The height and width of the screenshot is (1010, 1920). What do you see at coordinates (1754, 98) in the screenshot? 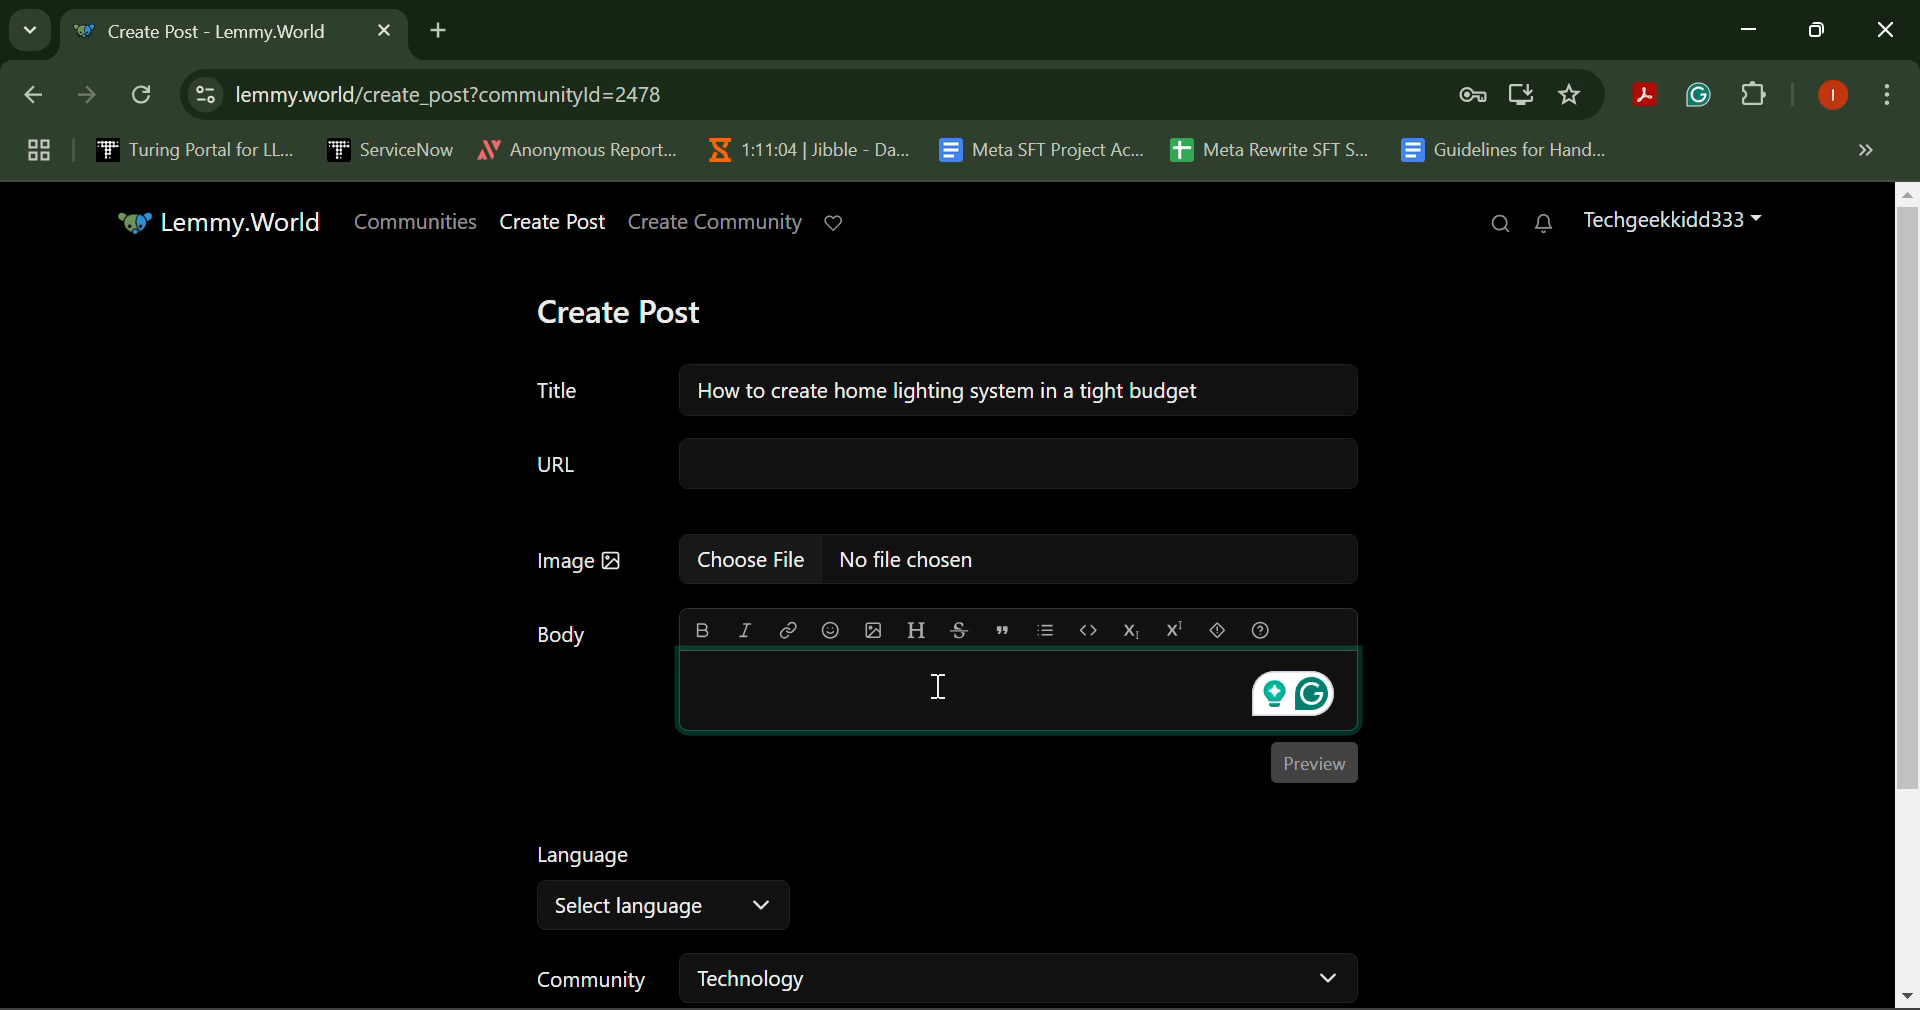
I see `Plugins` at bounding box center [1754, 98].